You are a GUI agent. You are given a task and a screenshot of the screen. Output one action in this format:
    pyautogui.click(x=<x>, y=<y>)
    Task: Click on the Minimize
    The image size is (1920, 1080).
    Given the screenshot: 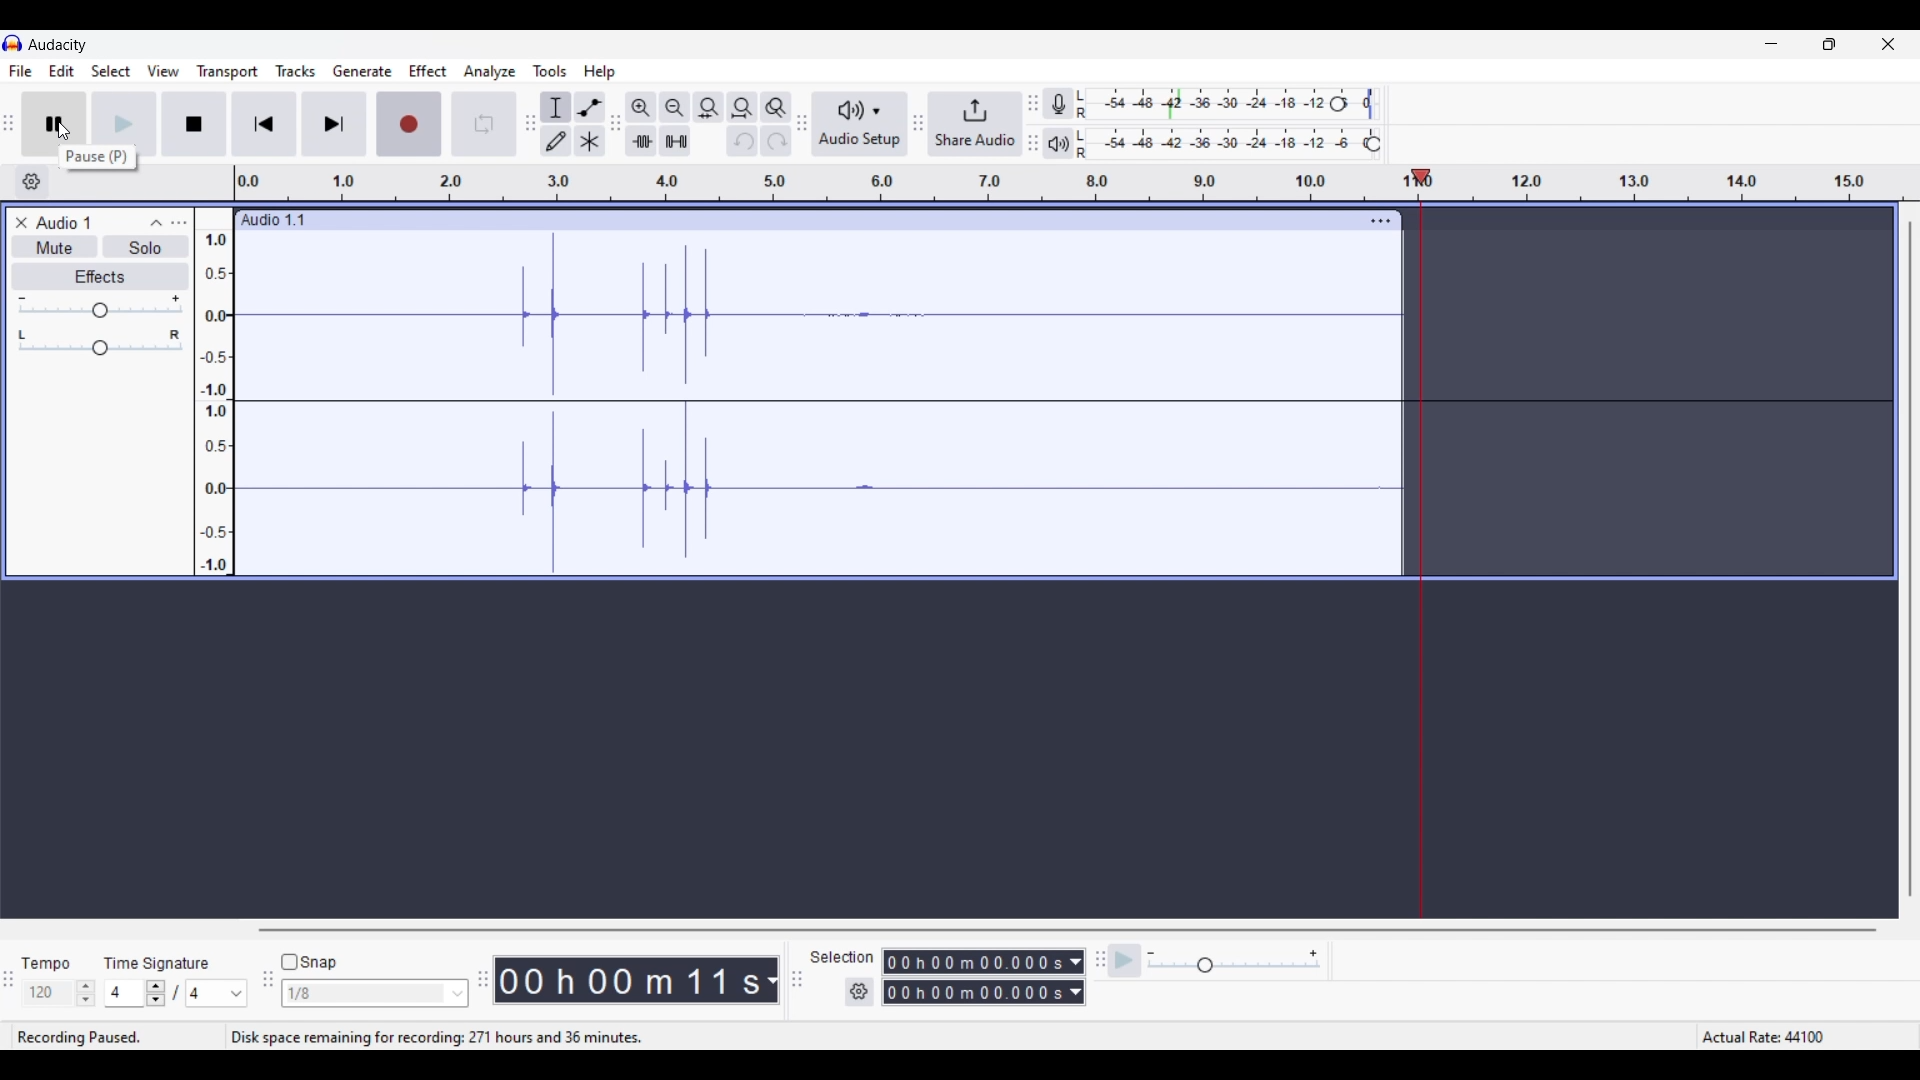 What is the action you would take?
    pyautogui.click(x=1771, y=43)
    